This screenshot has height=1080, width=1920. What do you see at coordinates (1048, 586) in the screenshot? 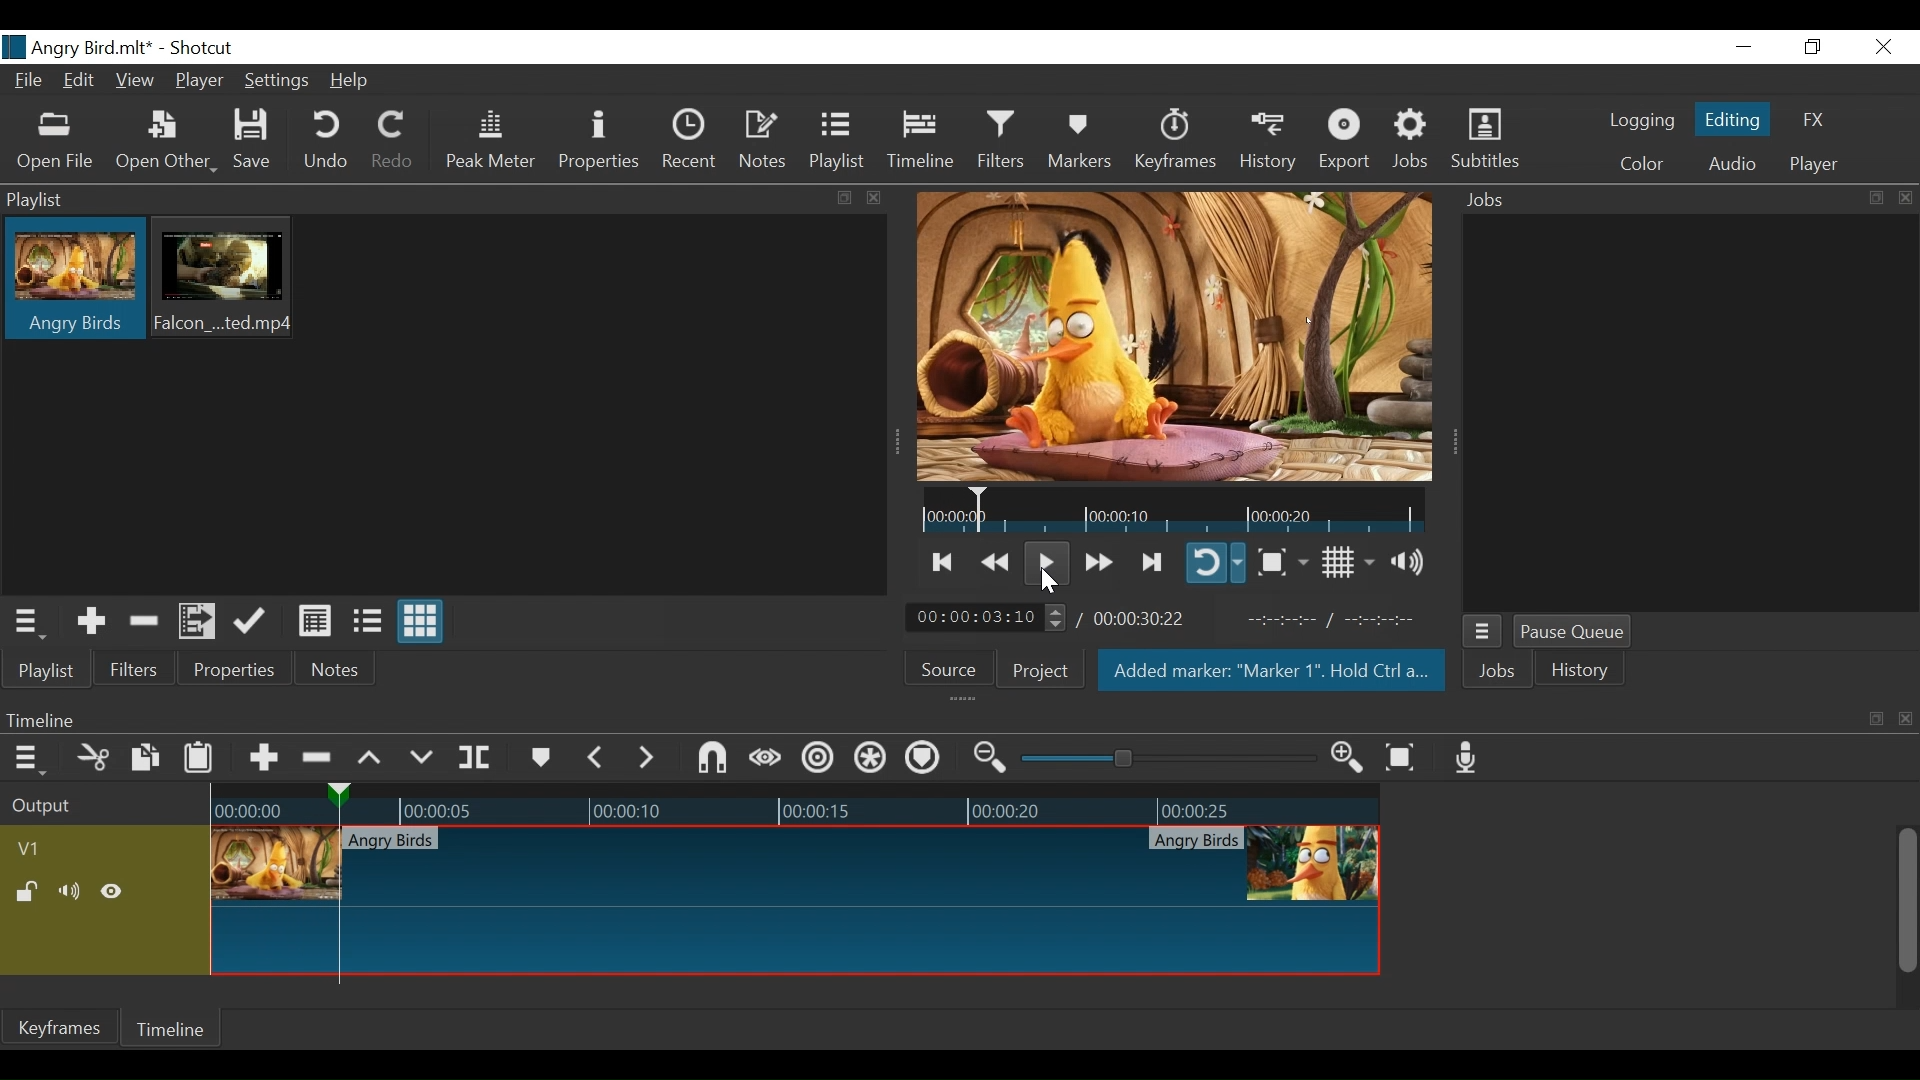
I see `Cursor` at bounding box center [1048, 586].